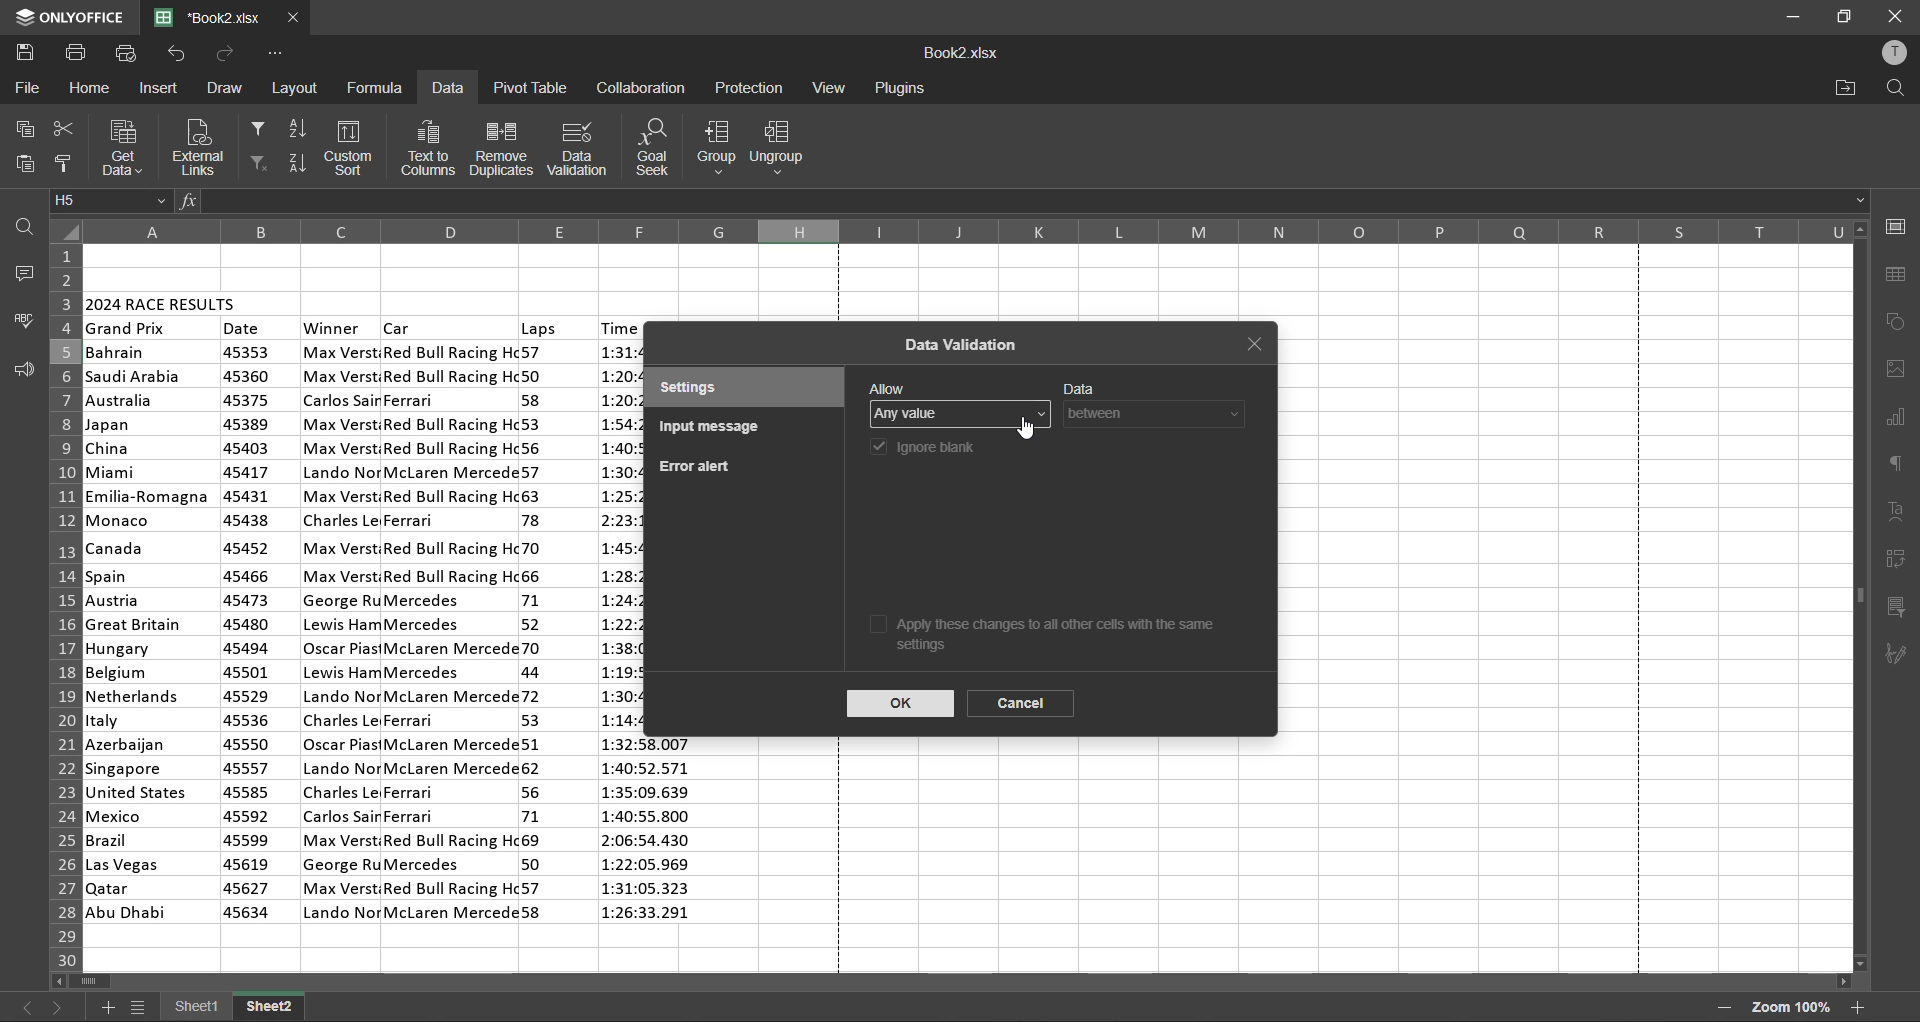 This screenshot has height=1022, width=1920. What do you see at coordinates (536, 635) in the screenshot?
I see `laps` at bounding box center [536, 635].